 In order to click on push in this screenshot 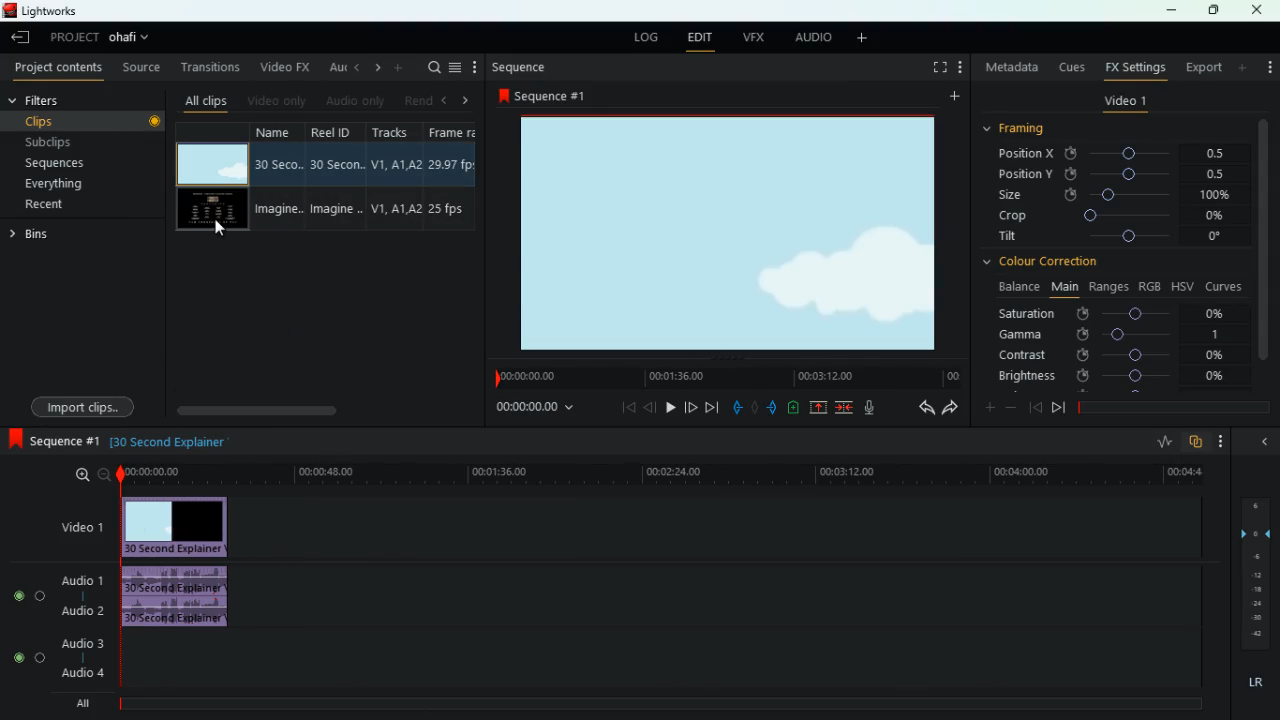, I will do `click(774, 409)`.